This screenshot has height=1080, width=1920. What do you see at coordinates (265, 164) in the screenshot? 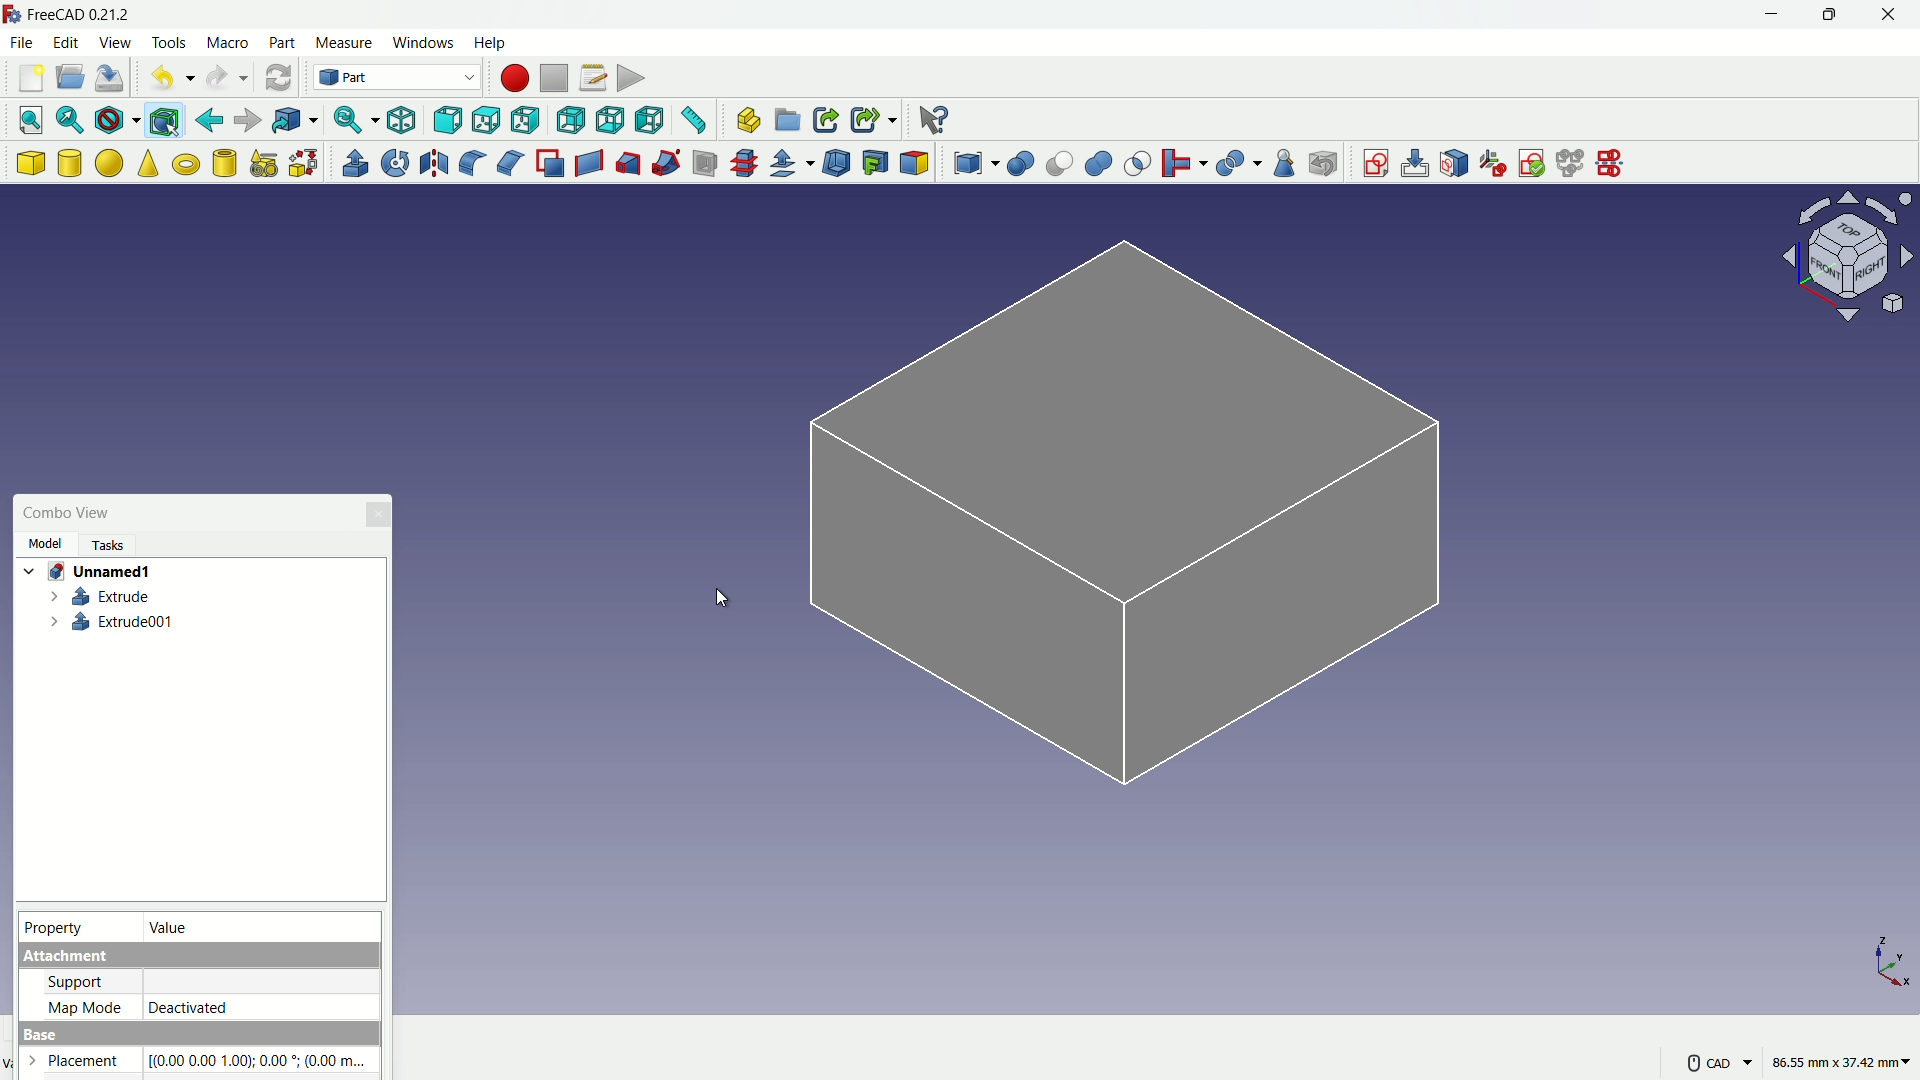
I see `create primitive` at bounding box center [265, 164].